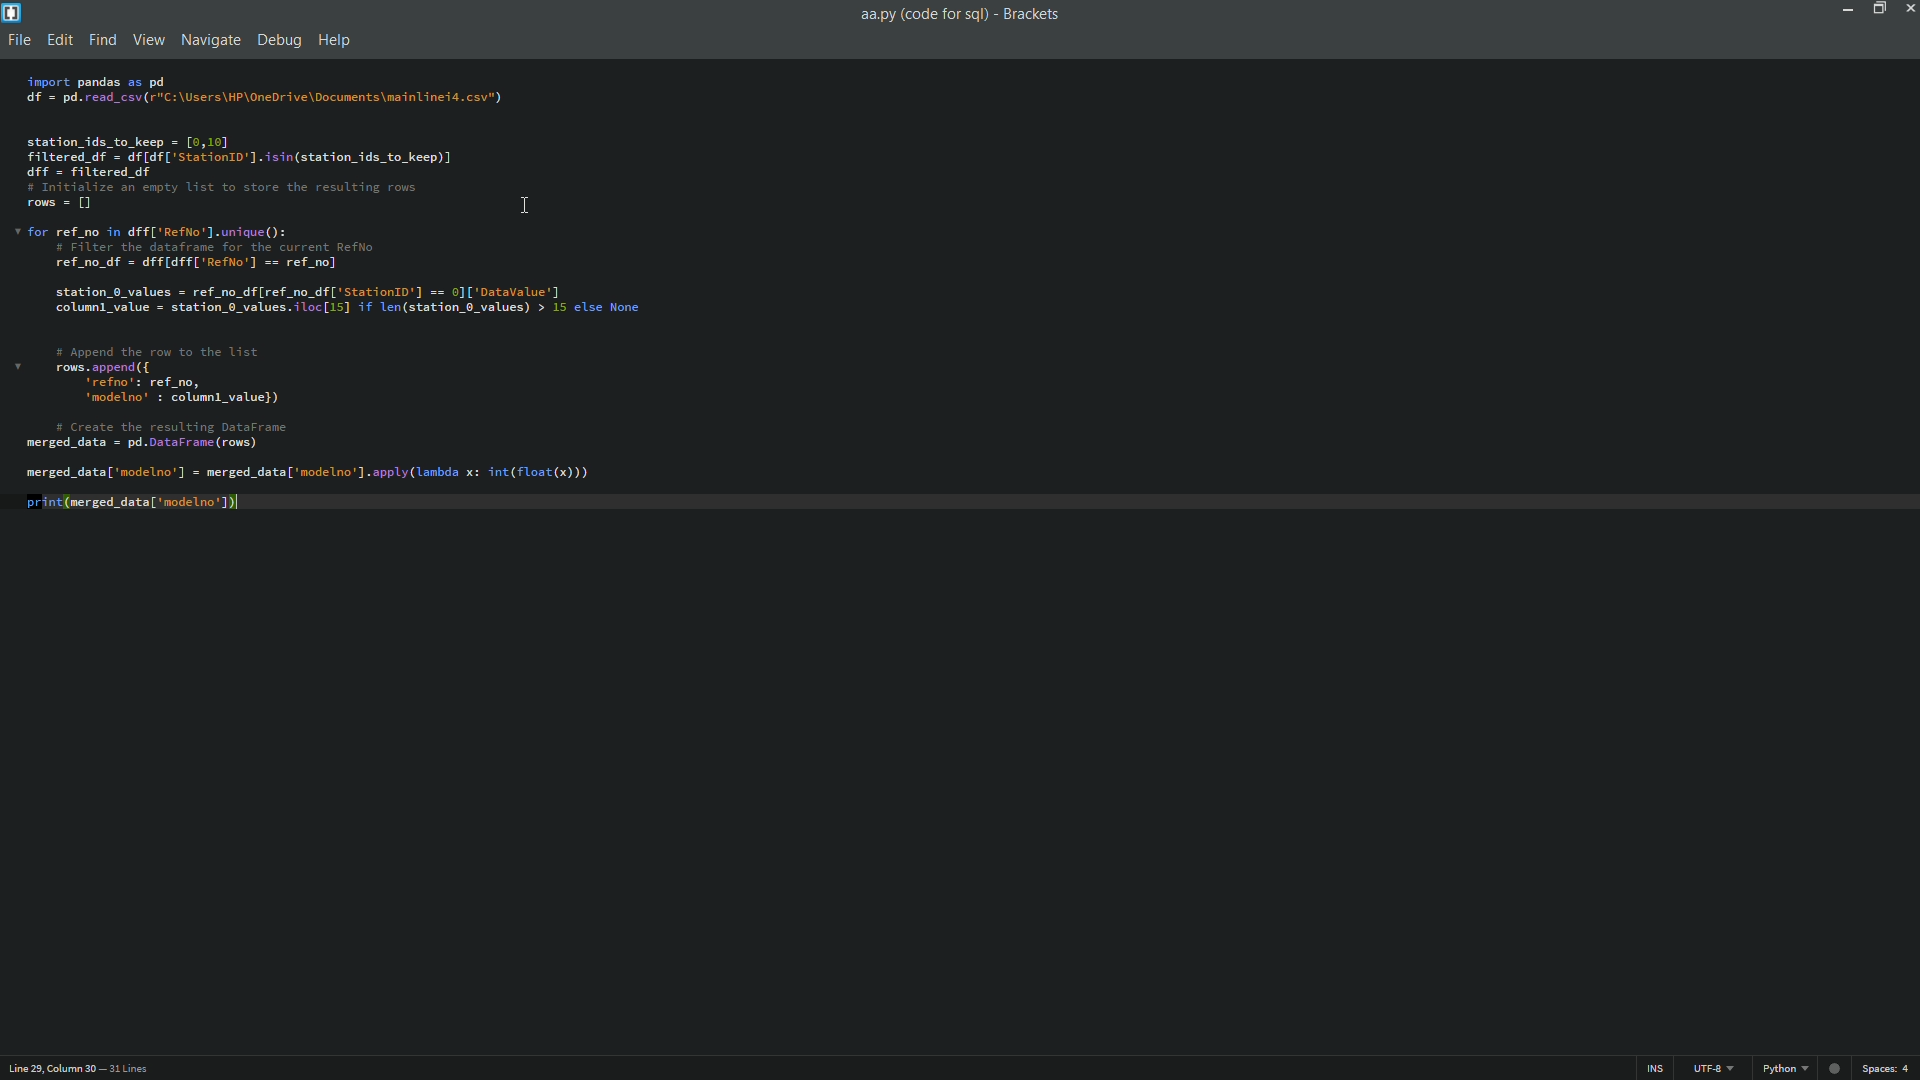 The height and width of the screenshot is (1080, 1920). I want to click on edit menu, so click(57, 39).